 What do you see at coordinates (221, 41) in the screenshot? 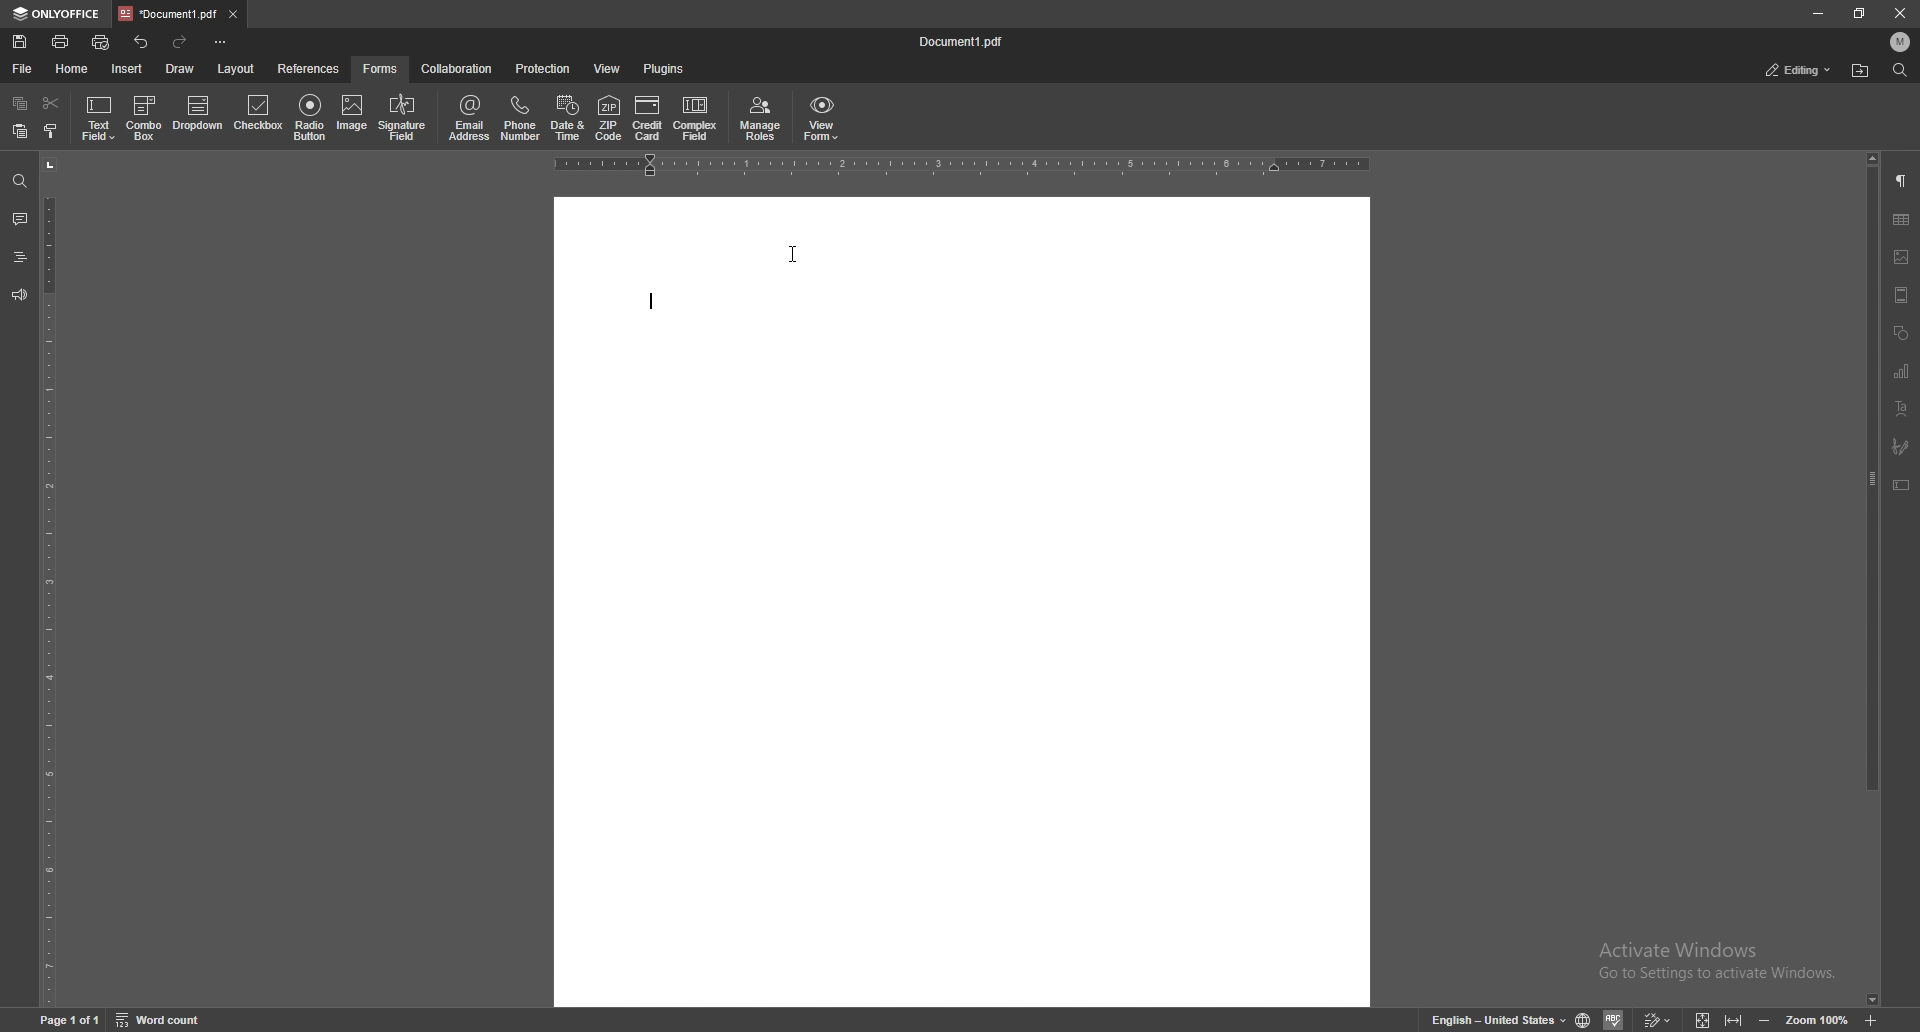
I see `configure toolbar` at bounding box center [221, 41].